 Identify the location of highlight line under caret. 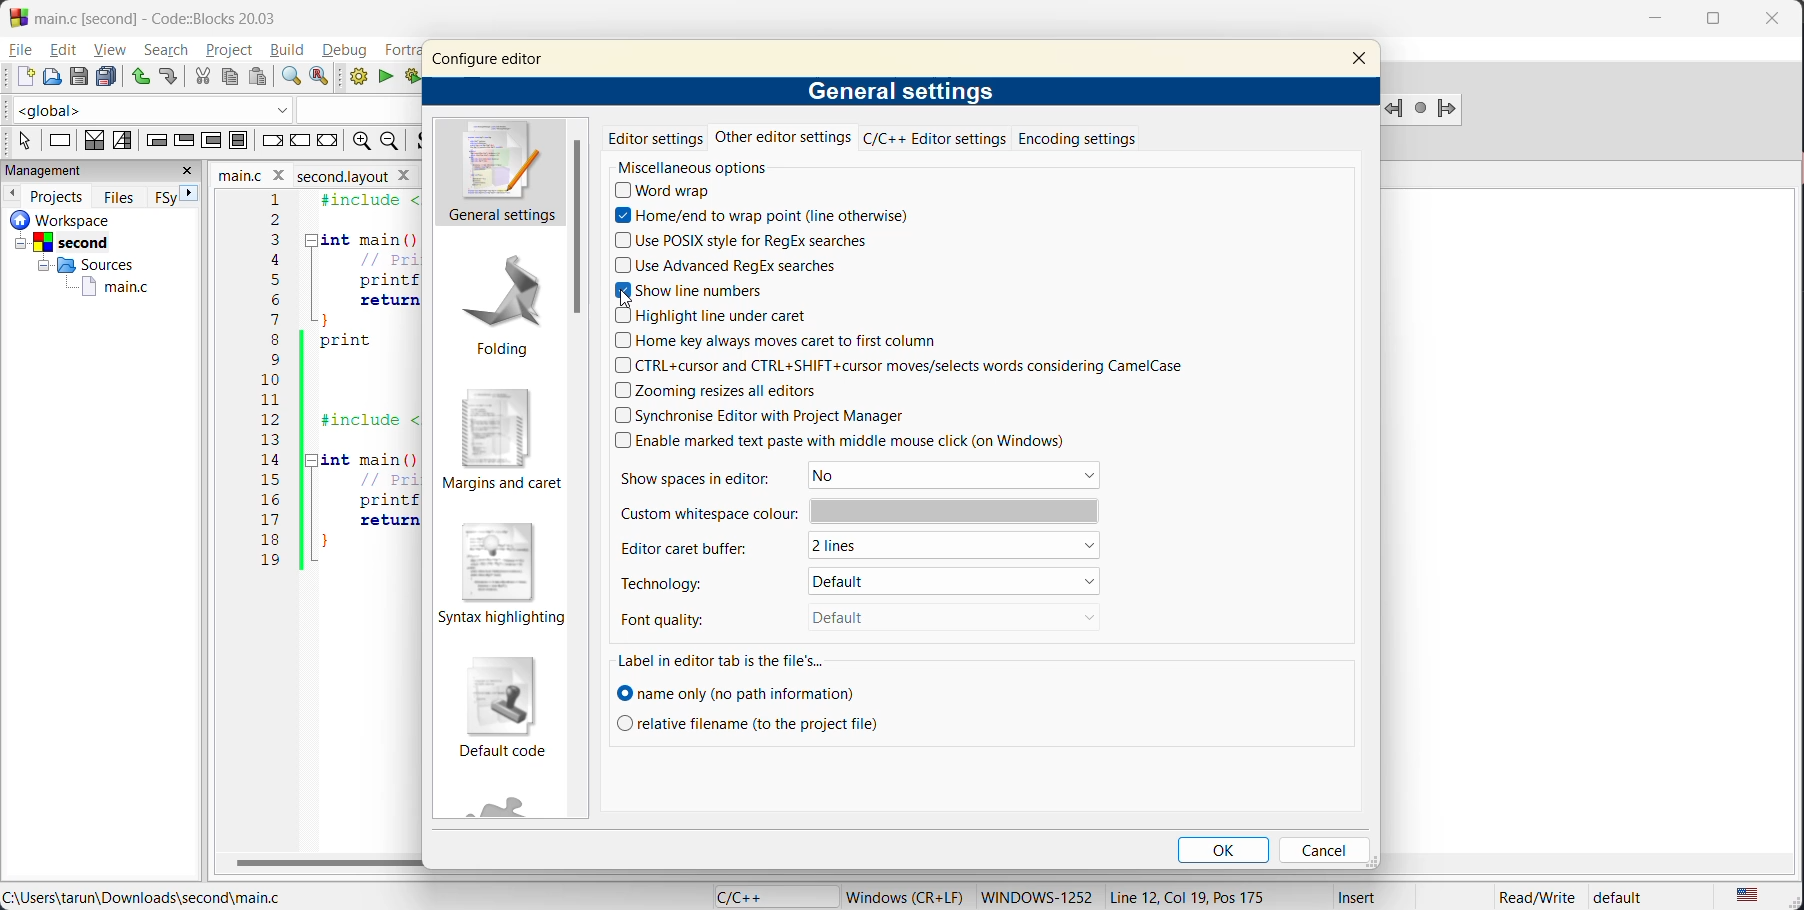
(714, 316).